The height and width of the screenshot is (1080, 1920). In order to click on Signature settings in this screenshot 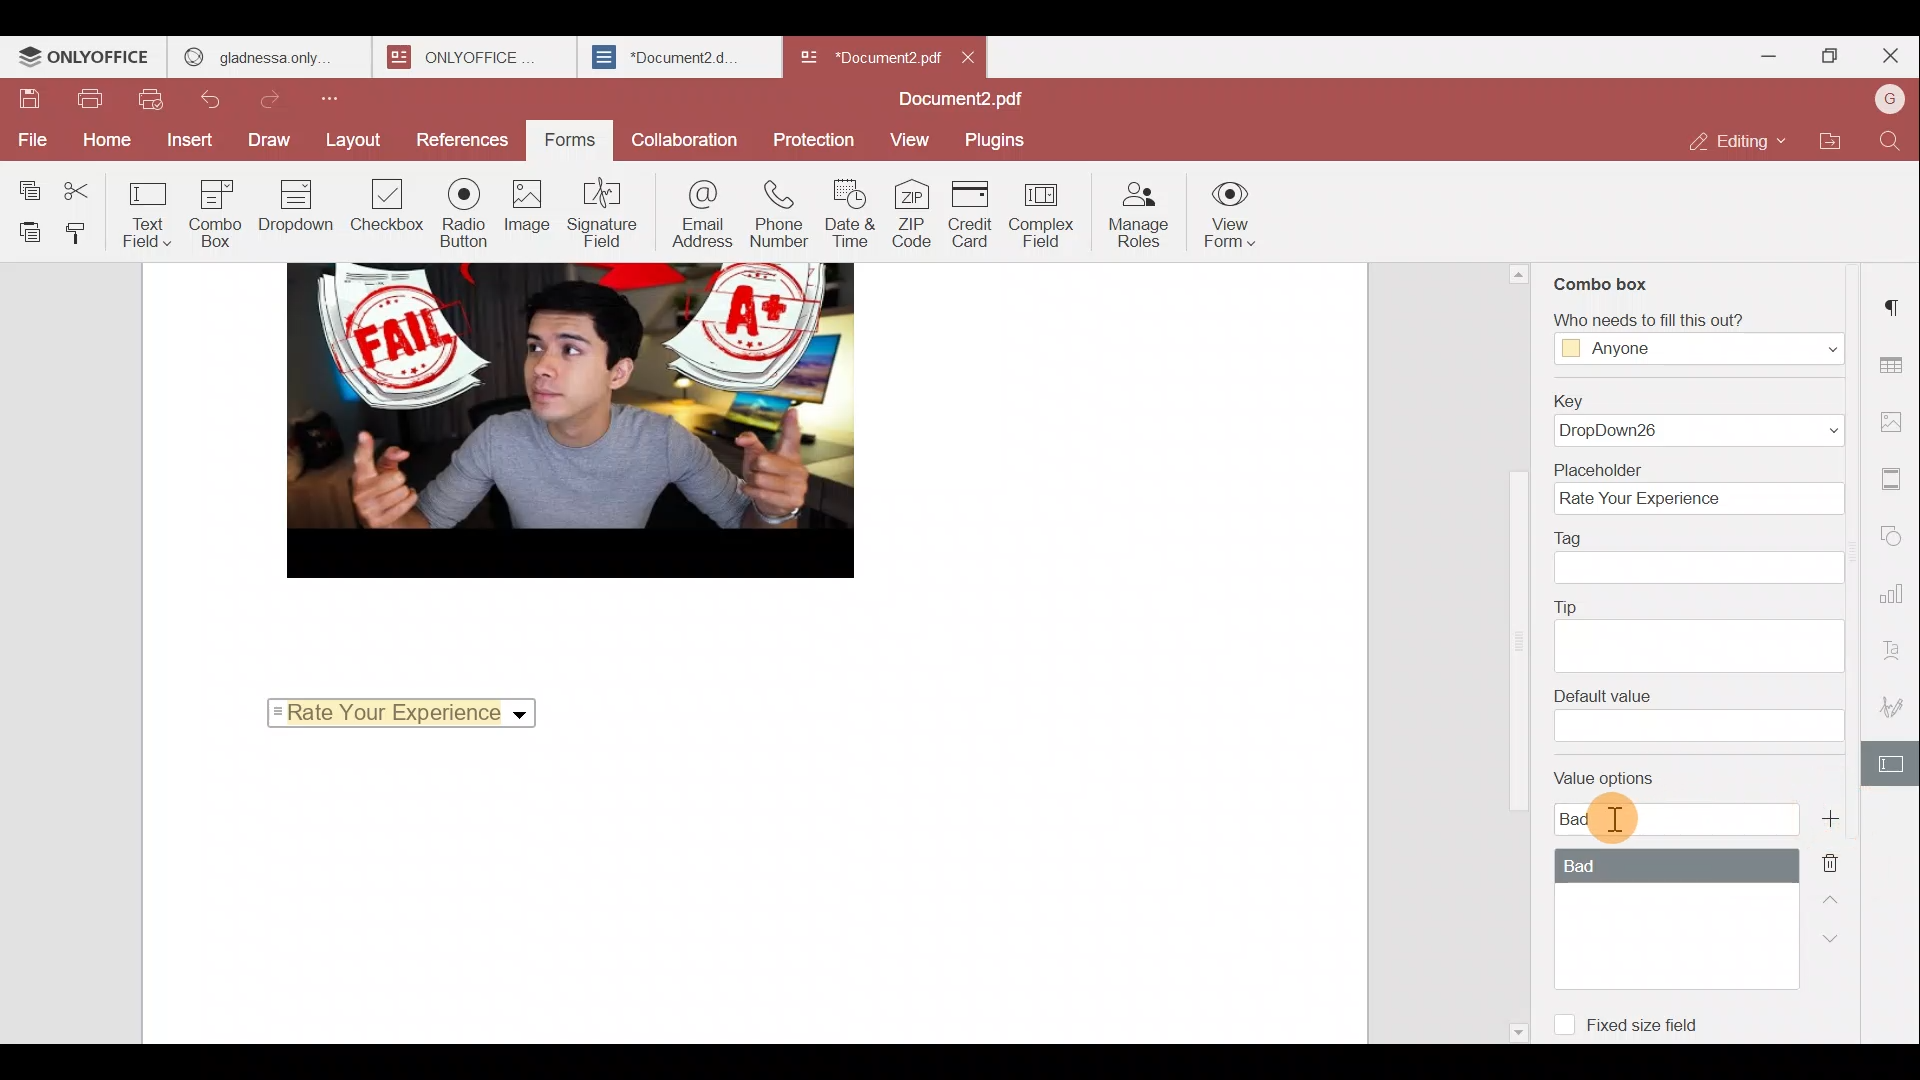, I will do `click(1895, 702)`.